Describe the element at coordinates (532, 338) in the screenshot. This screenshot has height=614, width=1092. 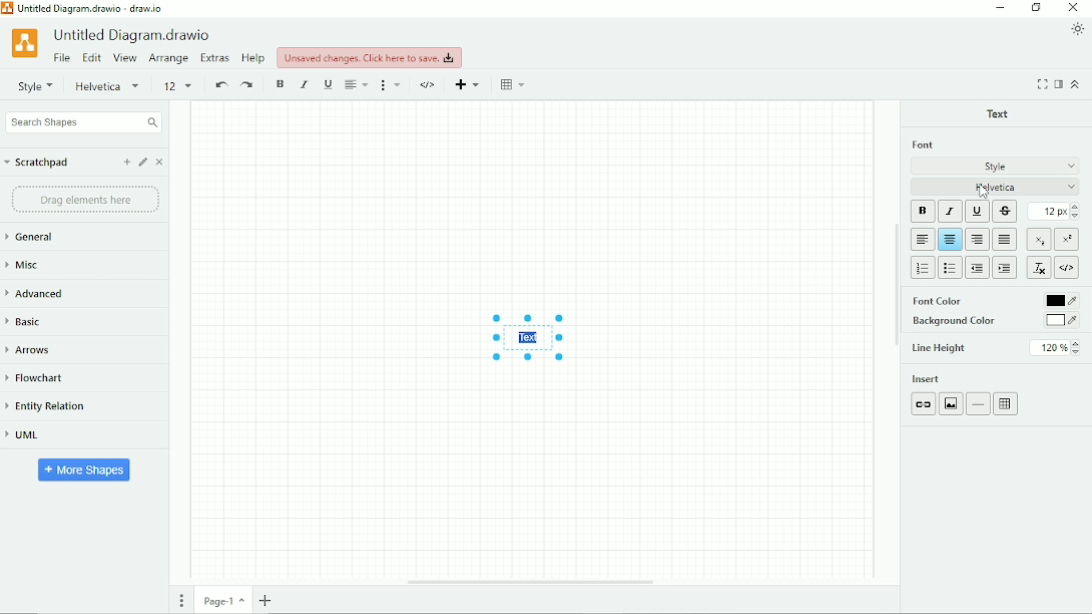
I see `Text` at that location.